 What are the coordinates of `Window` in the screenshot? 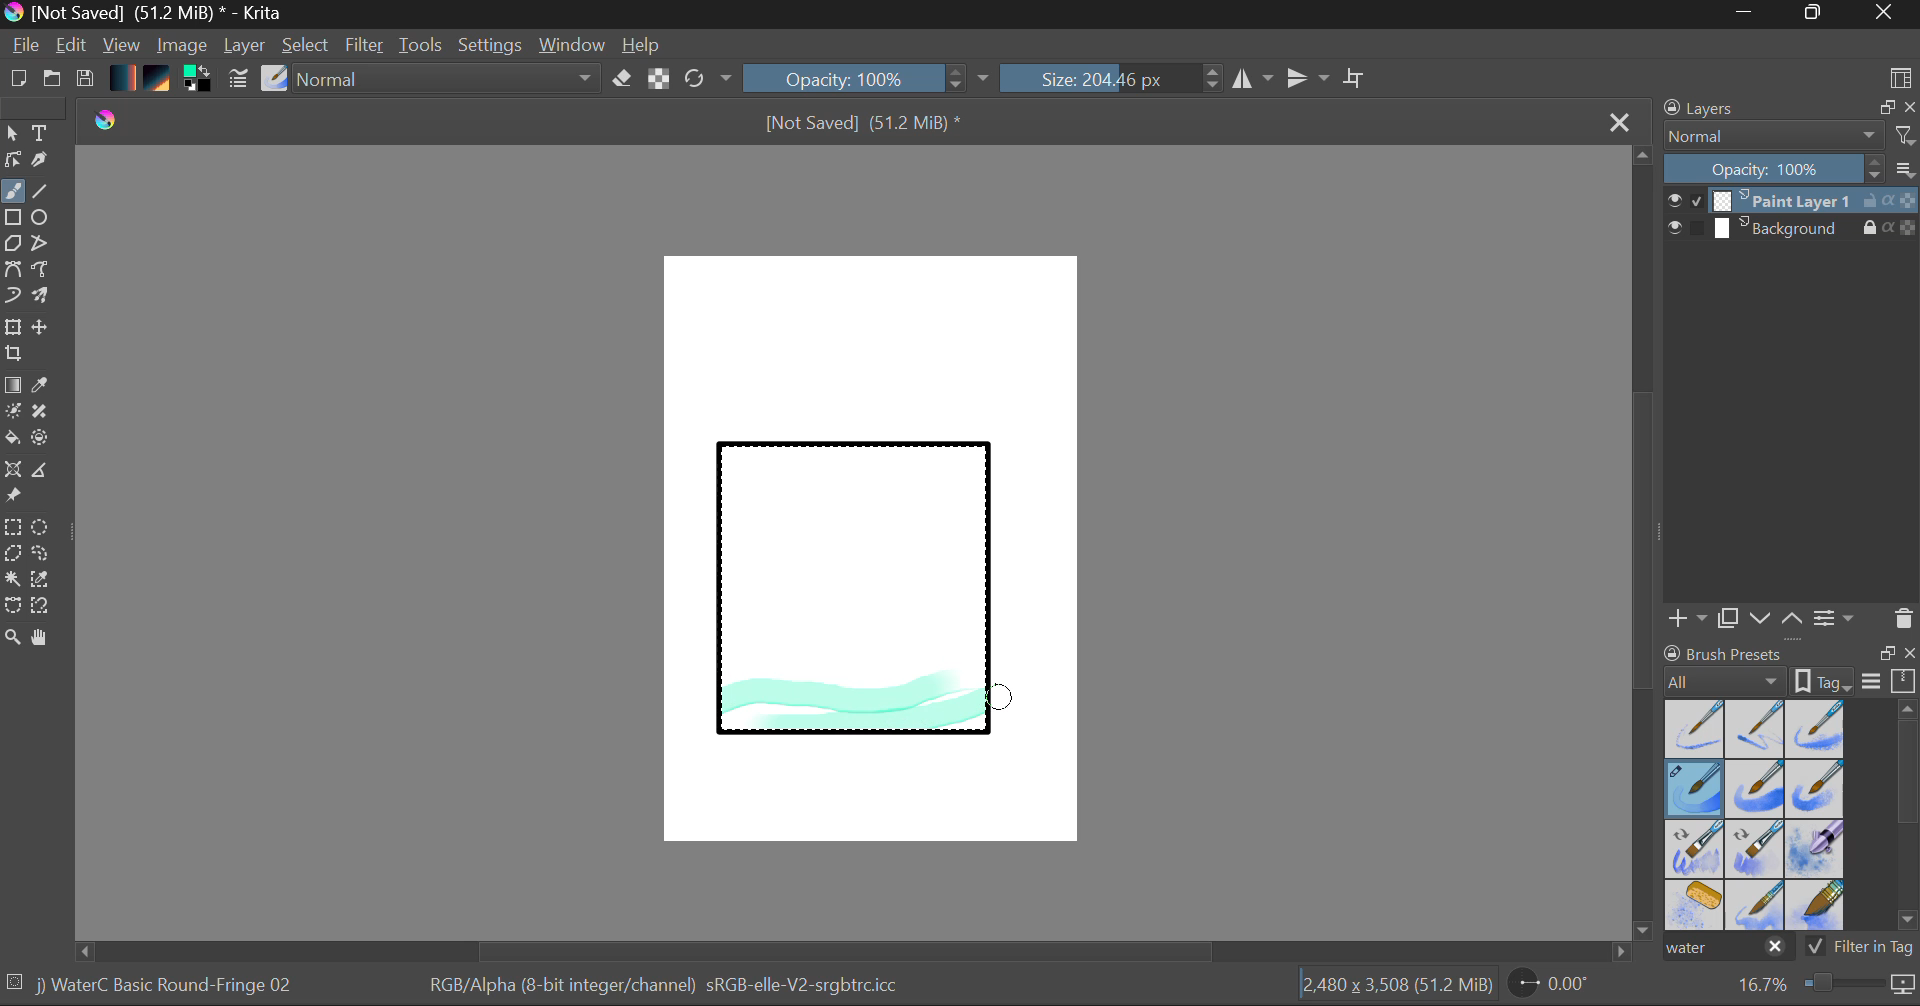 It's located at (575, 45).